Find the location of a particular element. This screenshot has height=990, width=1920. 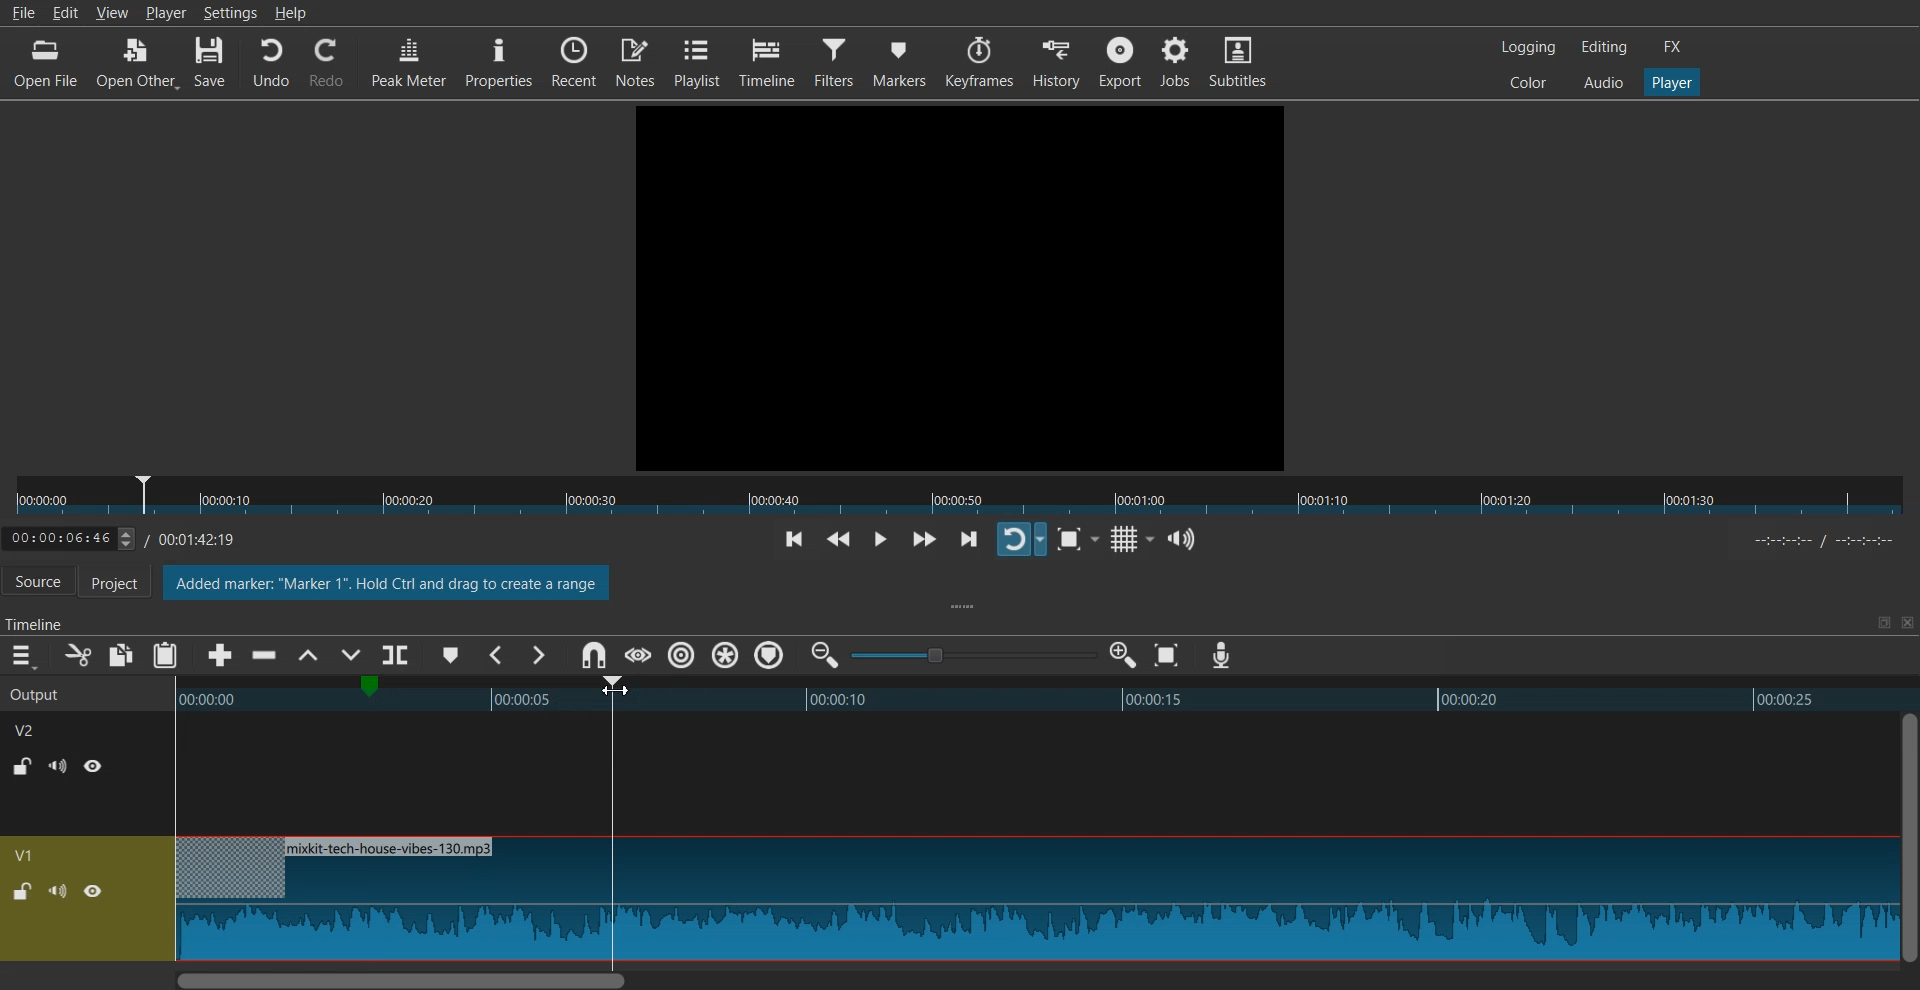

Filters is located at coordinates (835, 60).